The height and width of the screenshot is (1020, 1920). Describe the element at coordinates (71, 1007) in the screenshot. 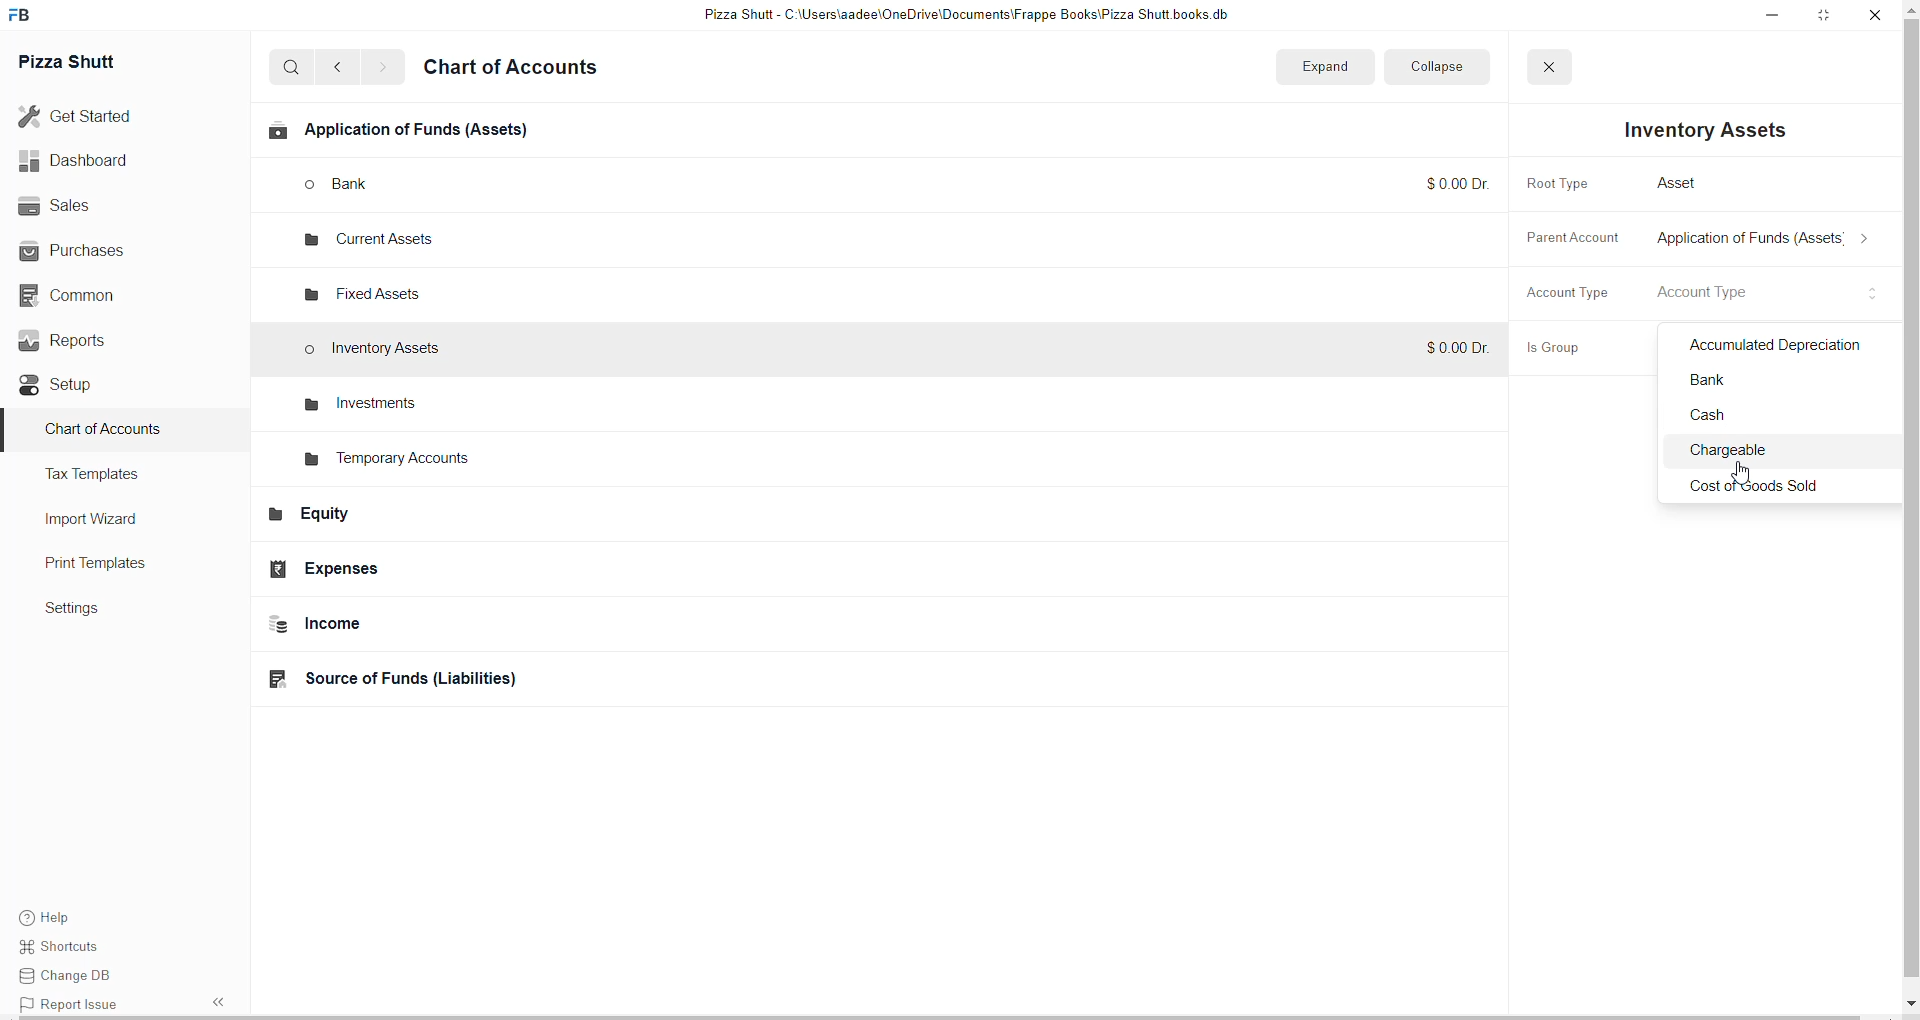

I see `Report issue` at that location.